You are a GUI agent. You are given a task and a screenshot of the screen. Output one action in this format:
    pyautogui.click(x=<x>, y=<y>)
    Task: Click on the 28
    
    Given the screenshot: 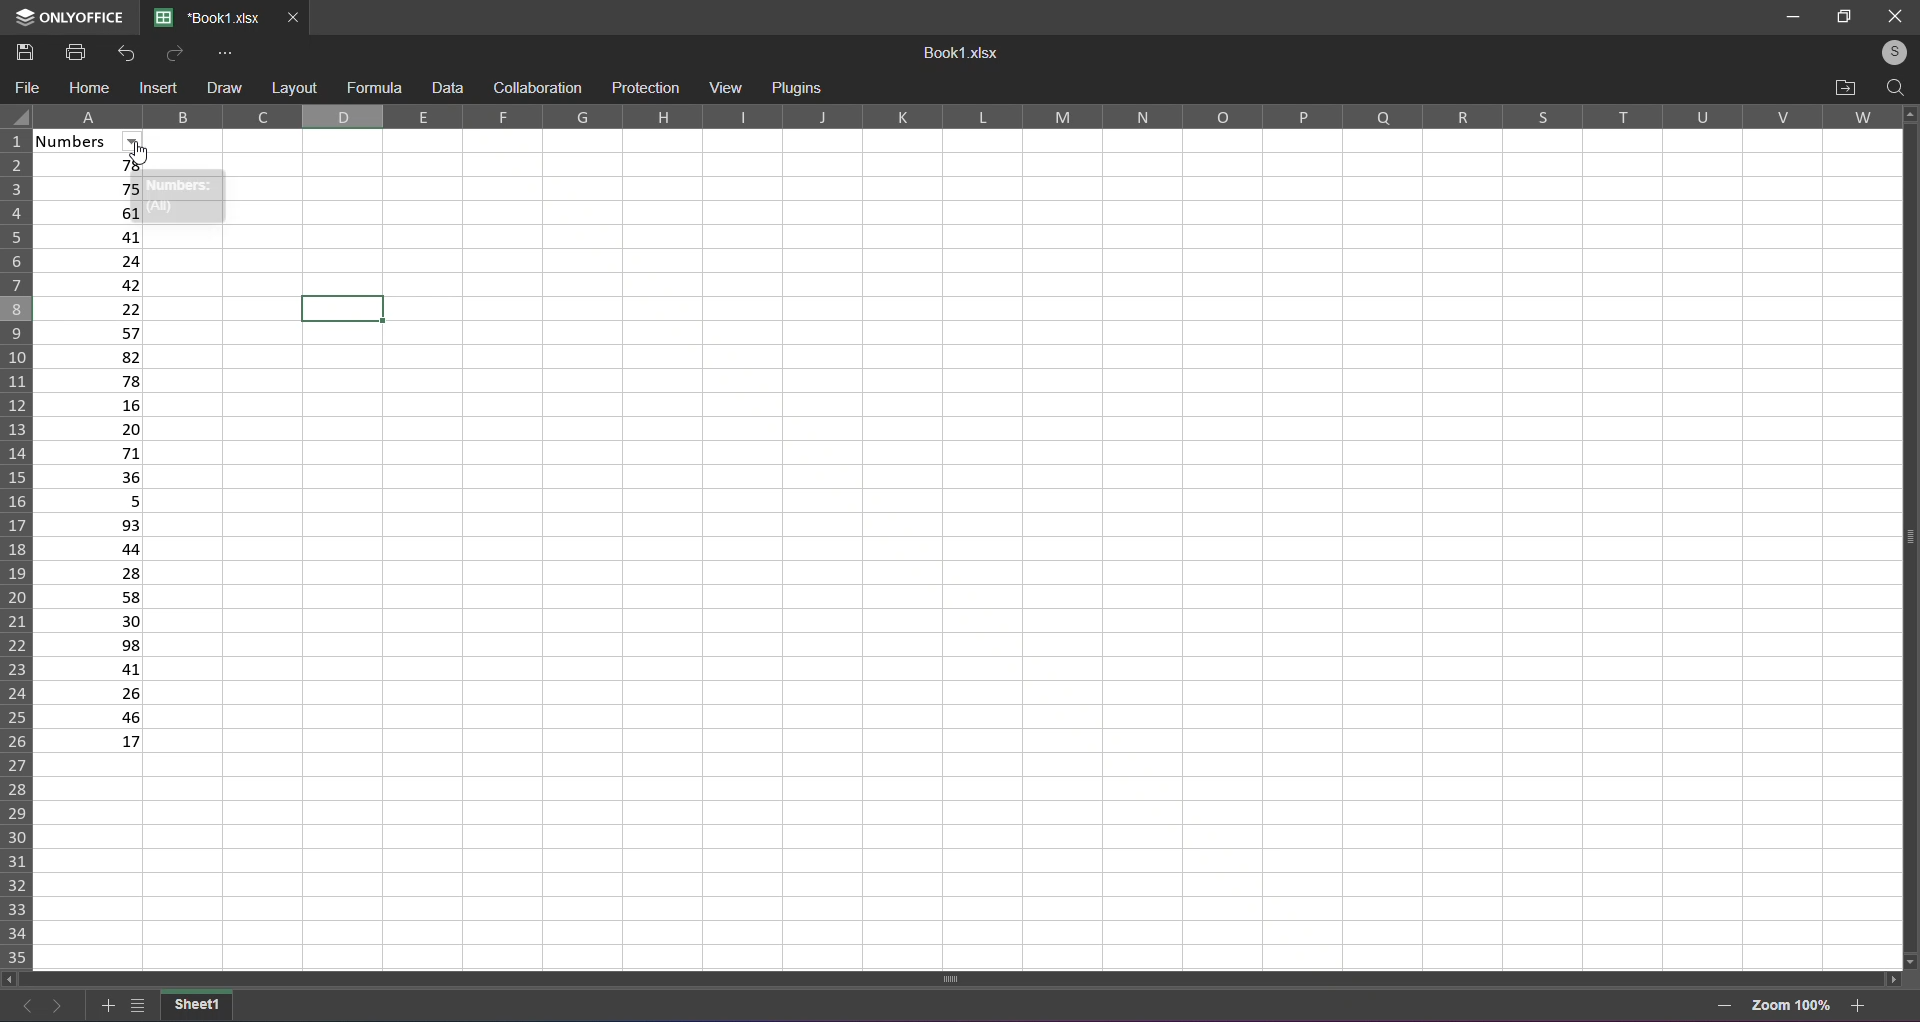 What is the action you would take?
    pyautogui.click(x=91, y=572)
    